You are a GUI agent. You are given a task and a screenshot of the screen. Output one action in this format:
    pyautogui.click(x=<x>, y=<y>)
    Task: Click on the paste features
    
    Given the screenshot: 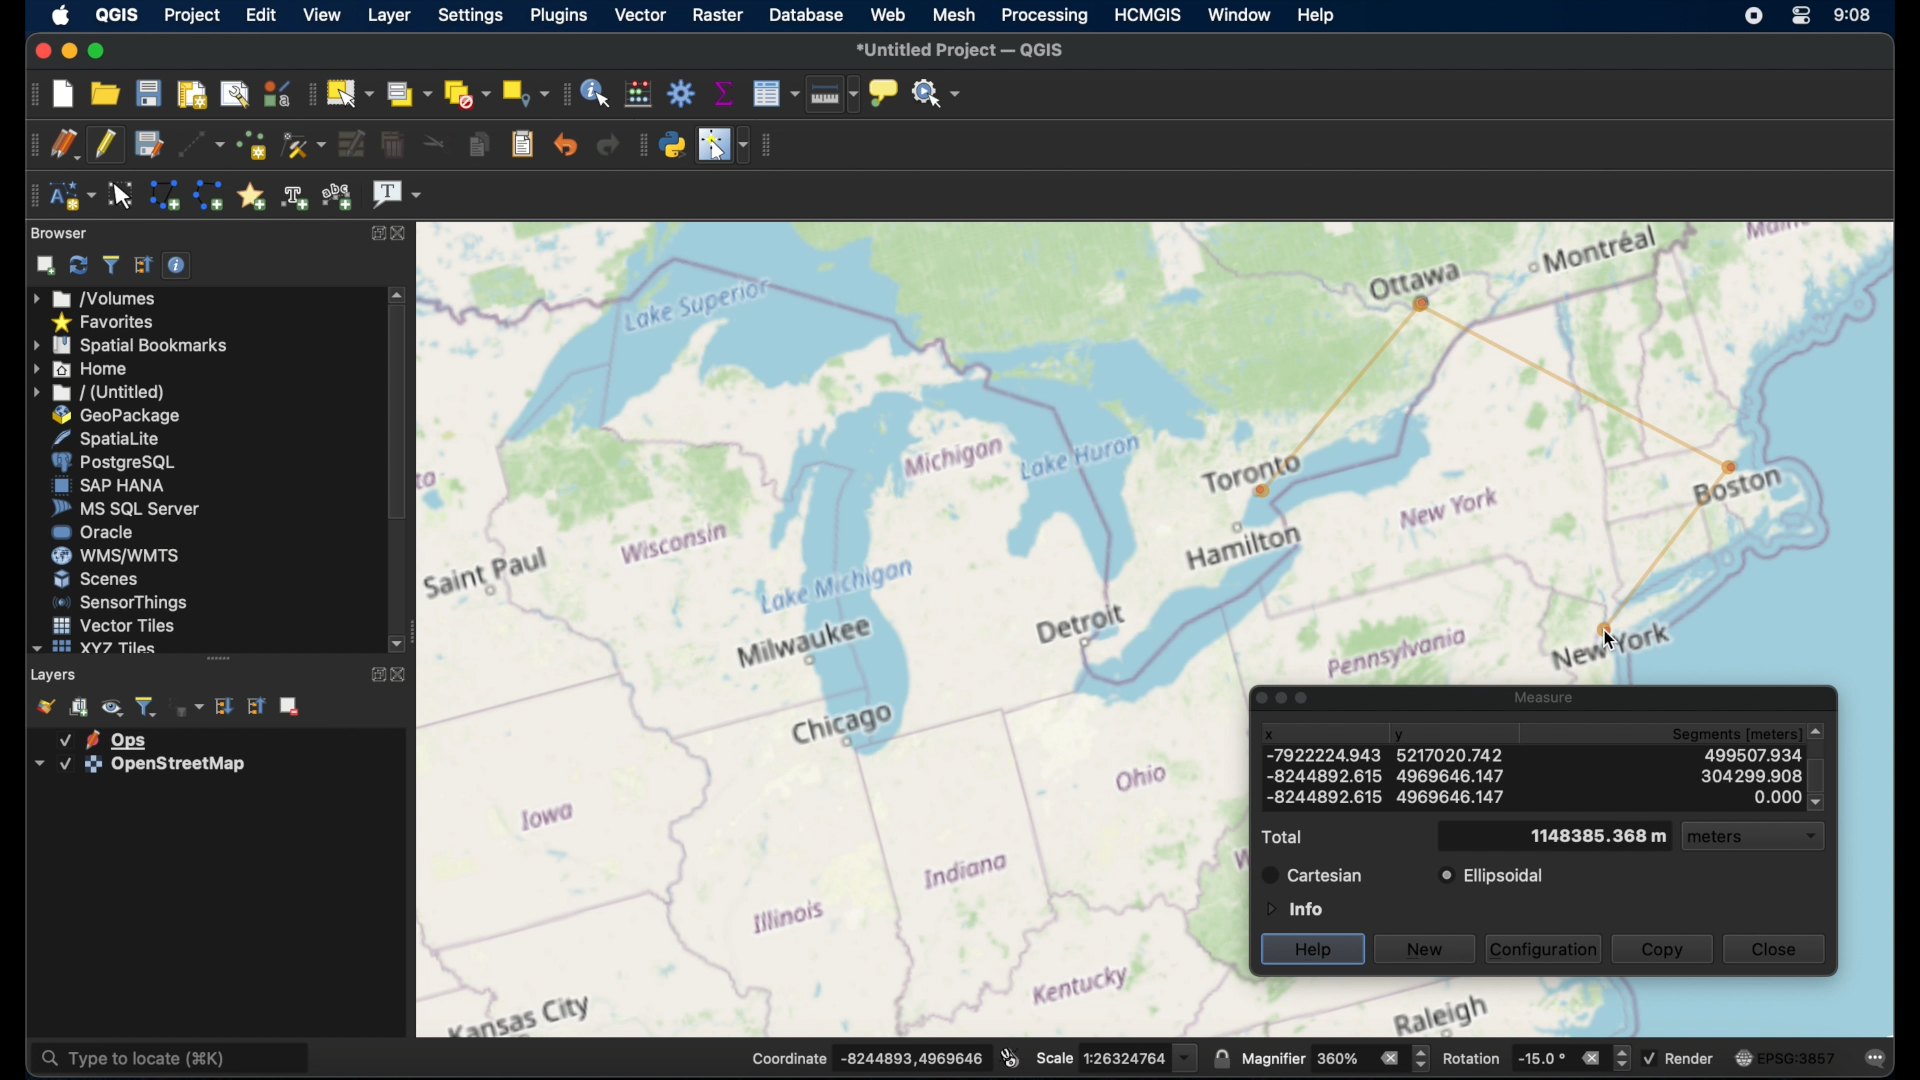 What is the action you would take?
    pyautogui.click(x=523, y=145)
    